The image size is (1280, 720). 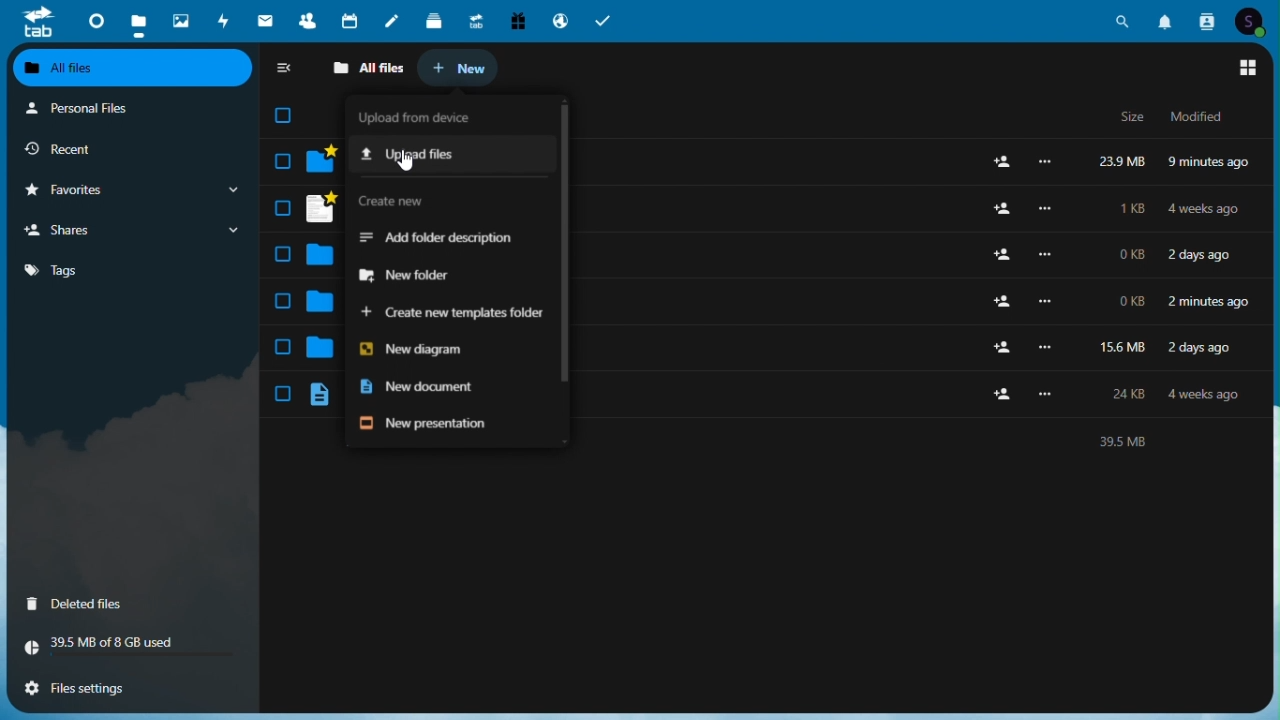 I want to click on activity, so click(x=224, y=19).